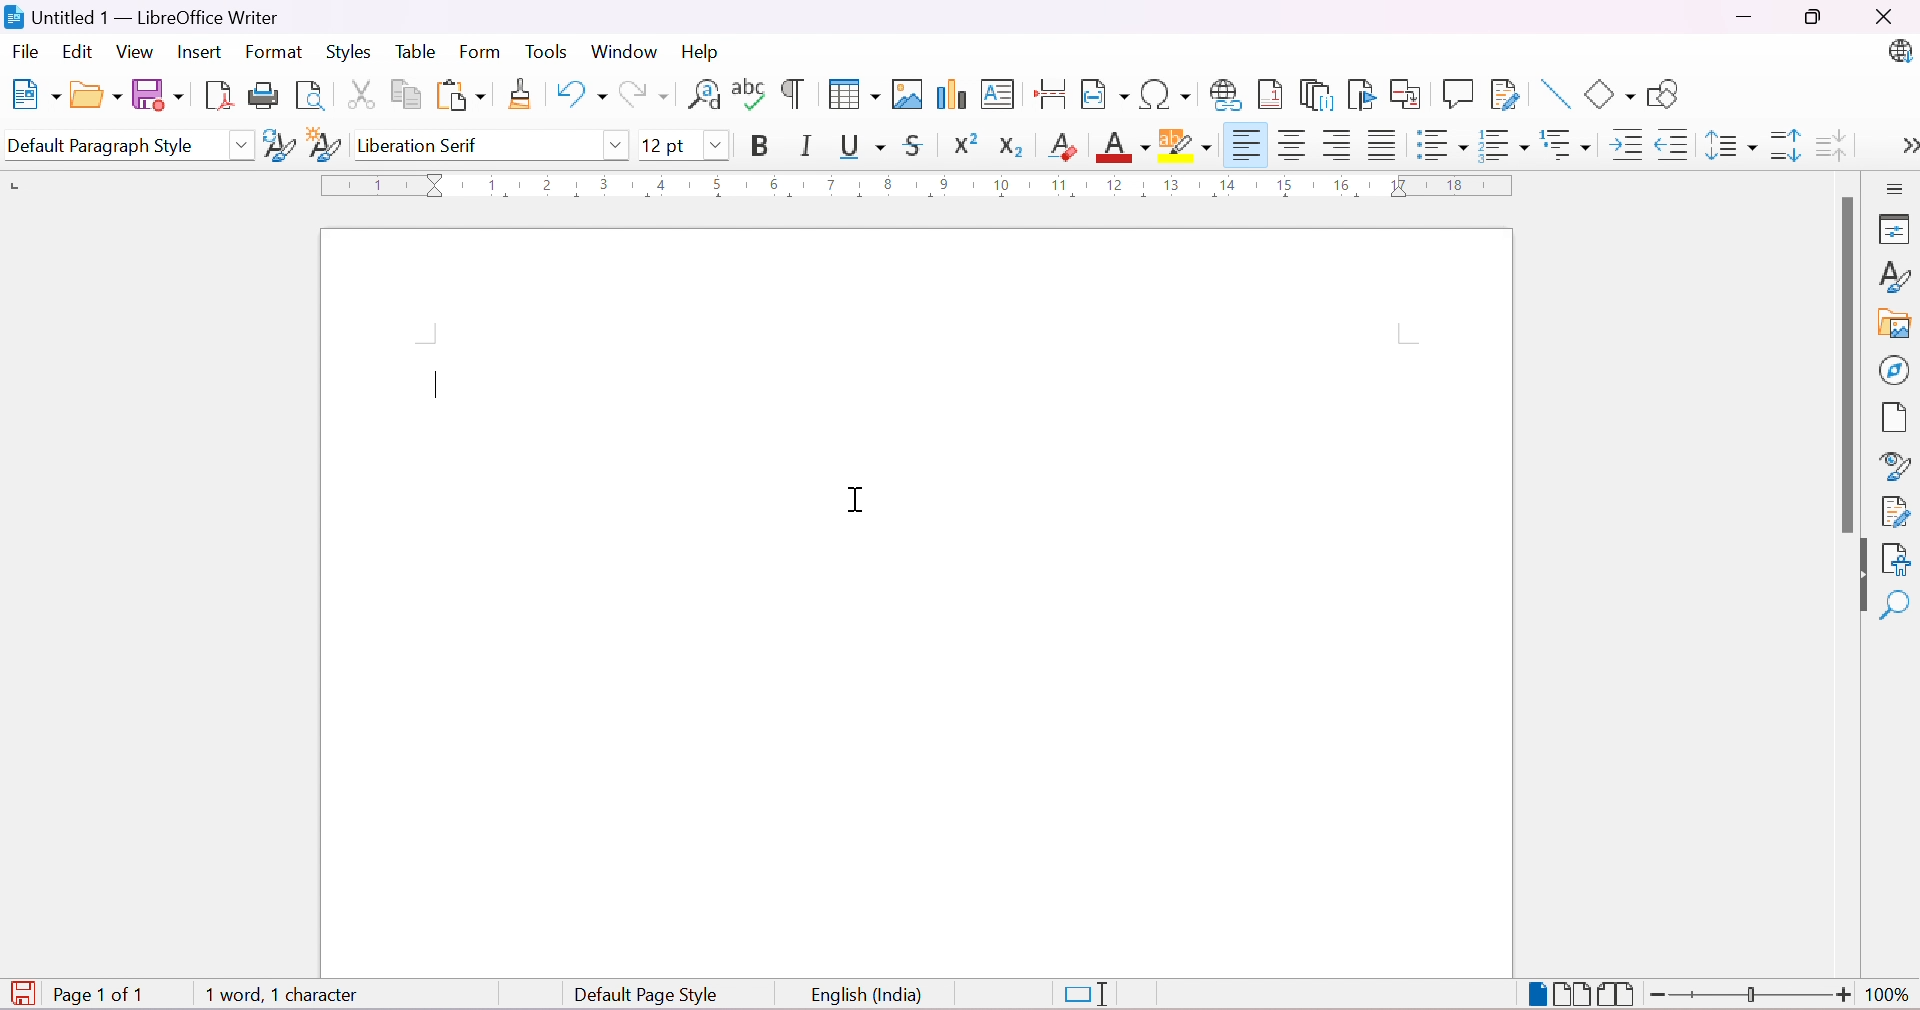 Image resolution: width=1920 pixels, height=1010 pixels. What do you see at coordinates (520, 95) in the screenshot?
I see `Clone Formatting` at bounding box center [520, 95].